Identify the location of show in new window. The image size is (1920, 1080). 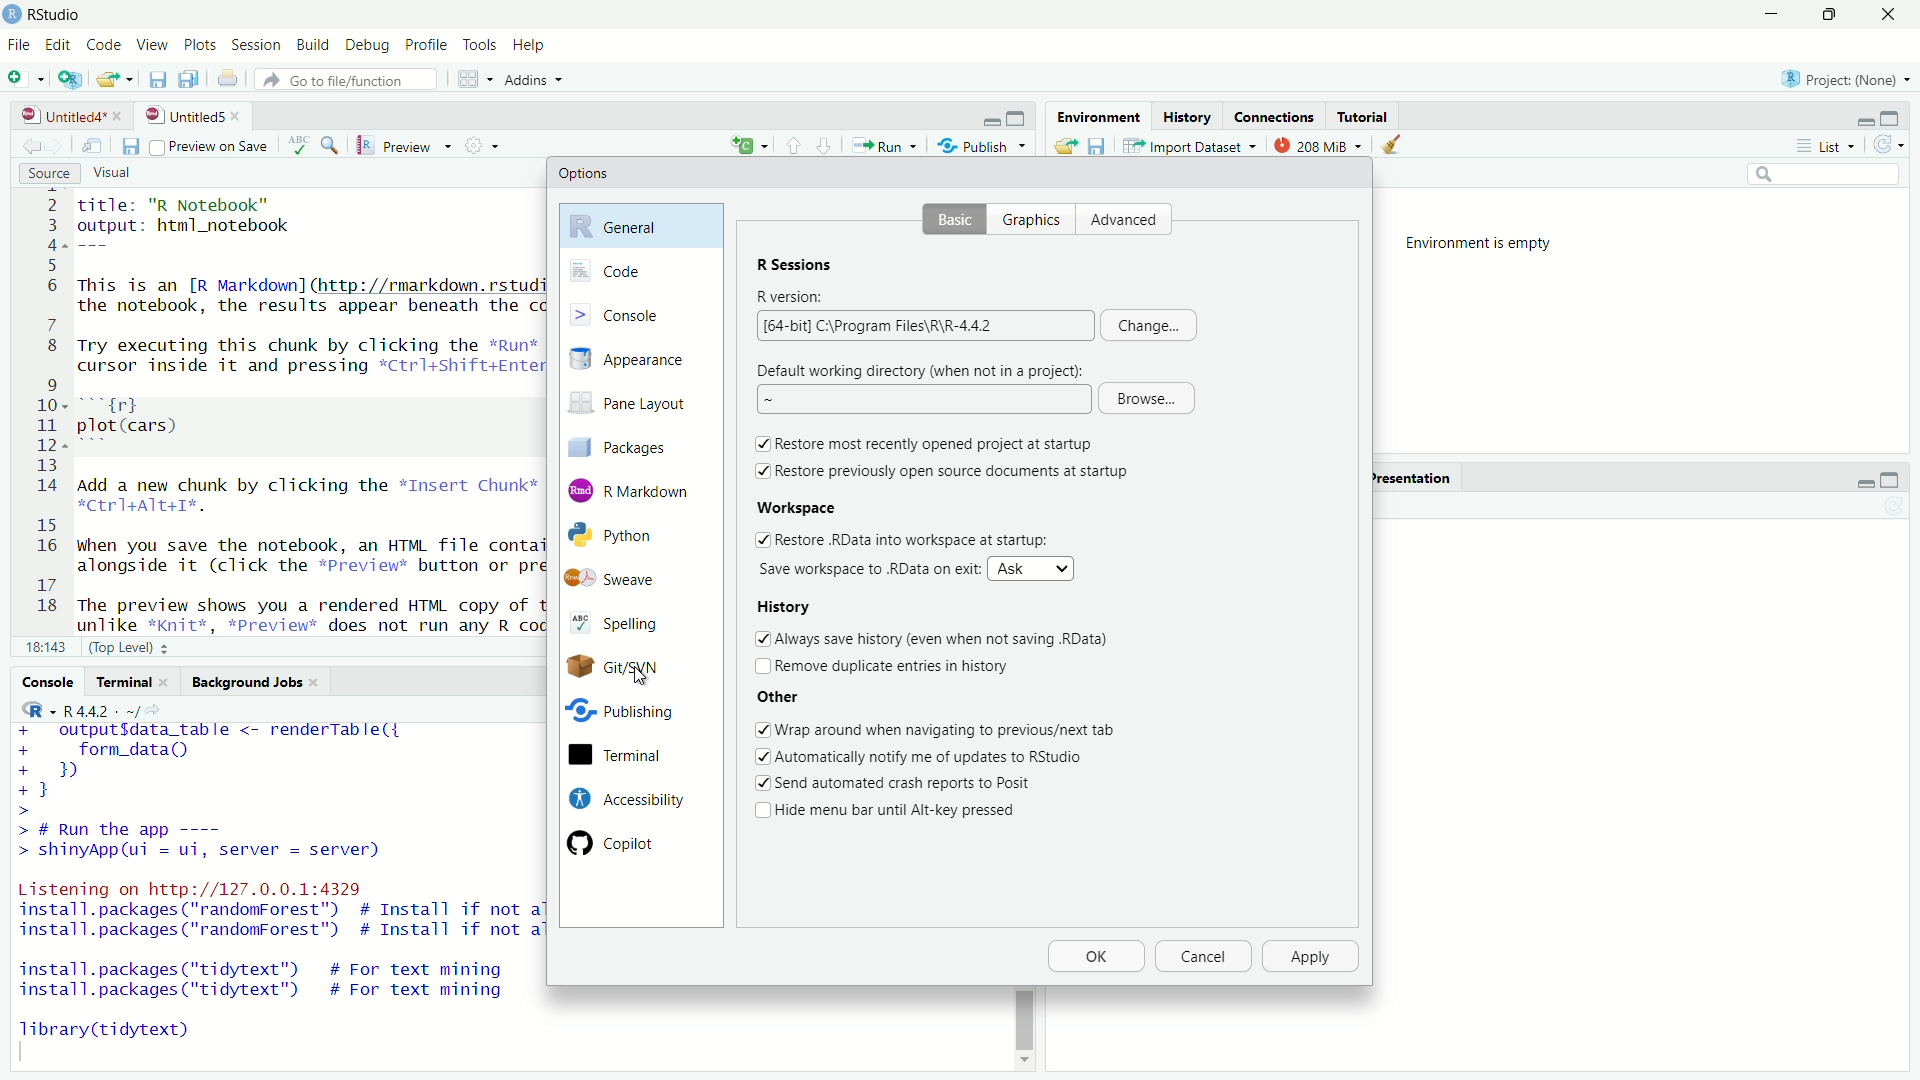
(92, 147).